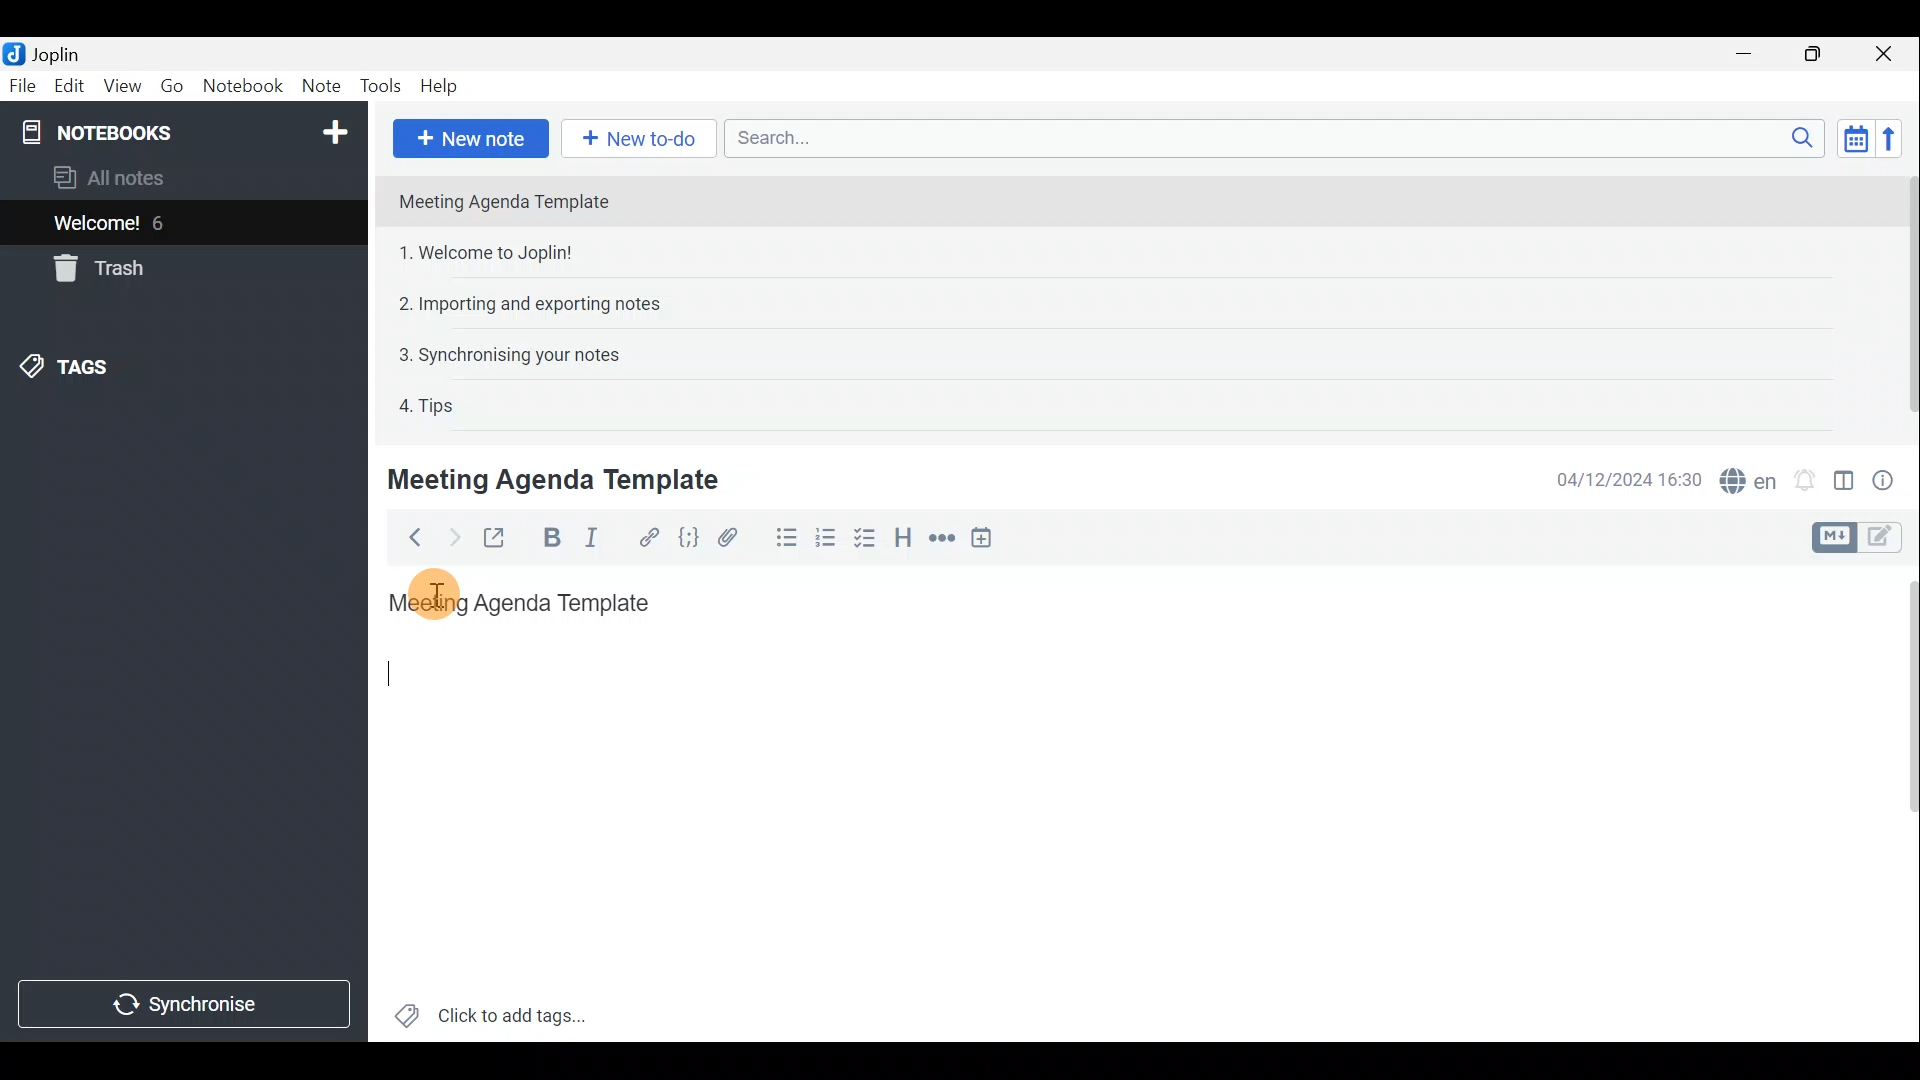 Image resolution: width=1920 pixels, height=1080 pixels. What do you see at coordinates (1269, 137) in the screenshot?
I see `Search bar` at bounding box center [1269, 137].